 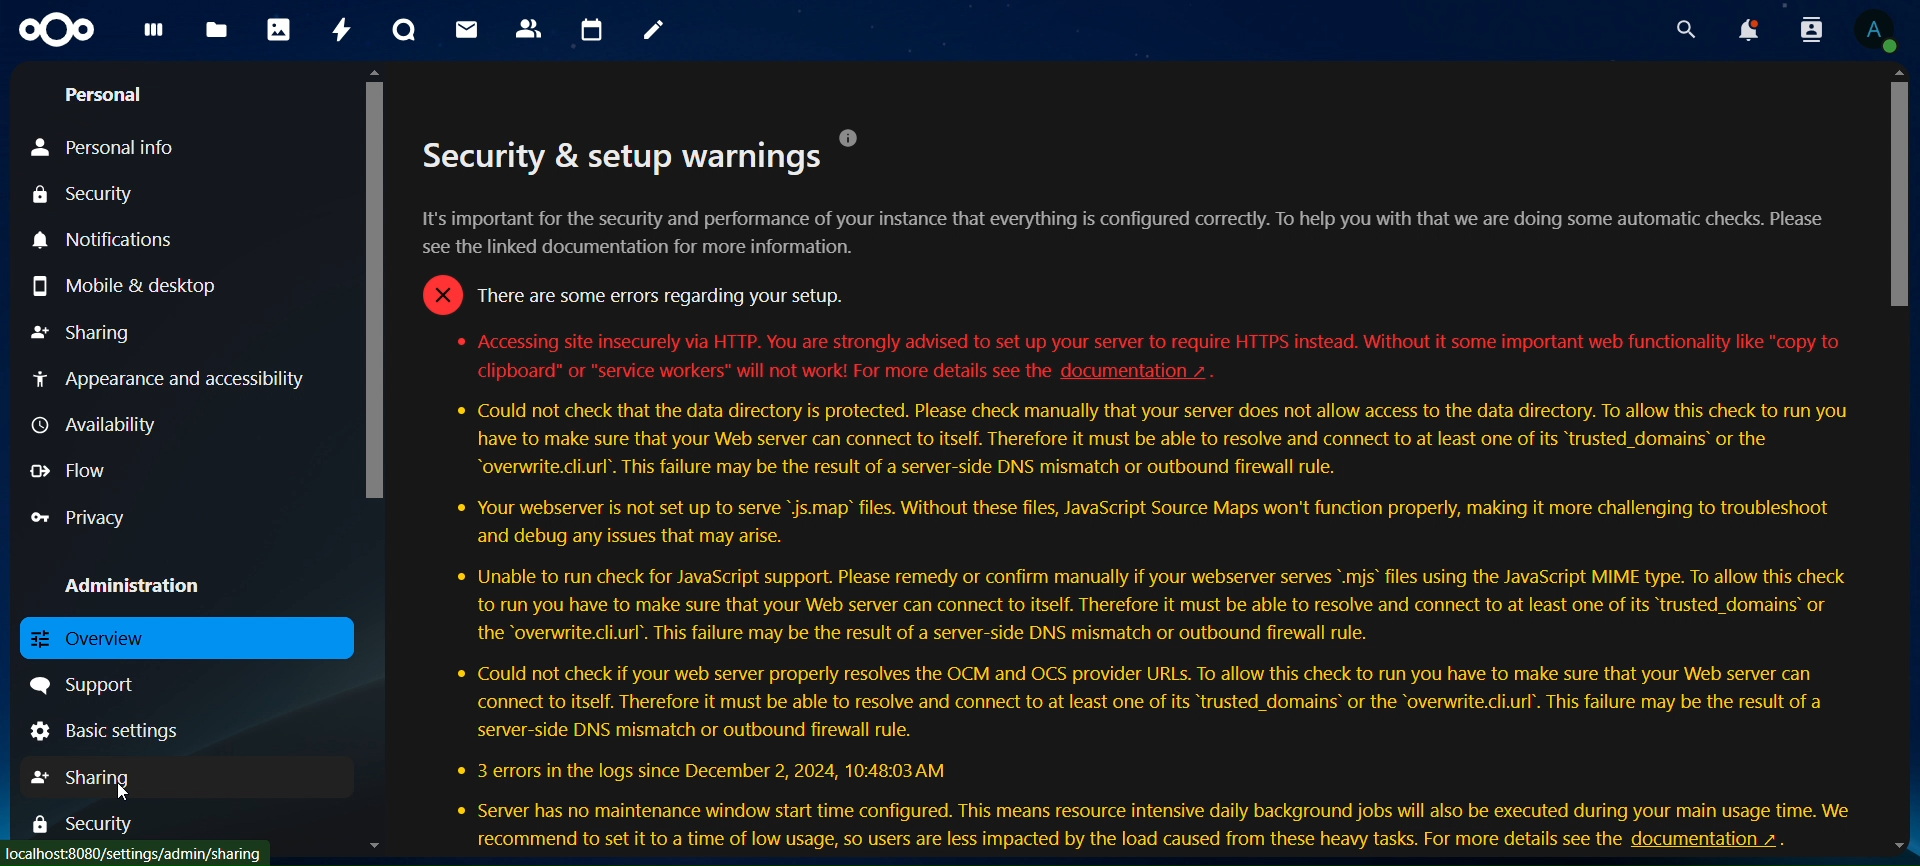 I want to click on dashboard, so click(x=152, y=33).